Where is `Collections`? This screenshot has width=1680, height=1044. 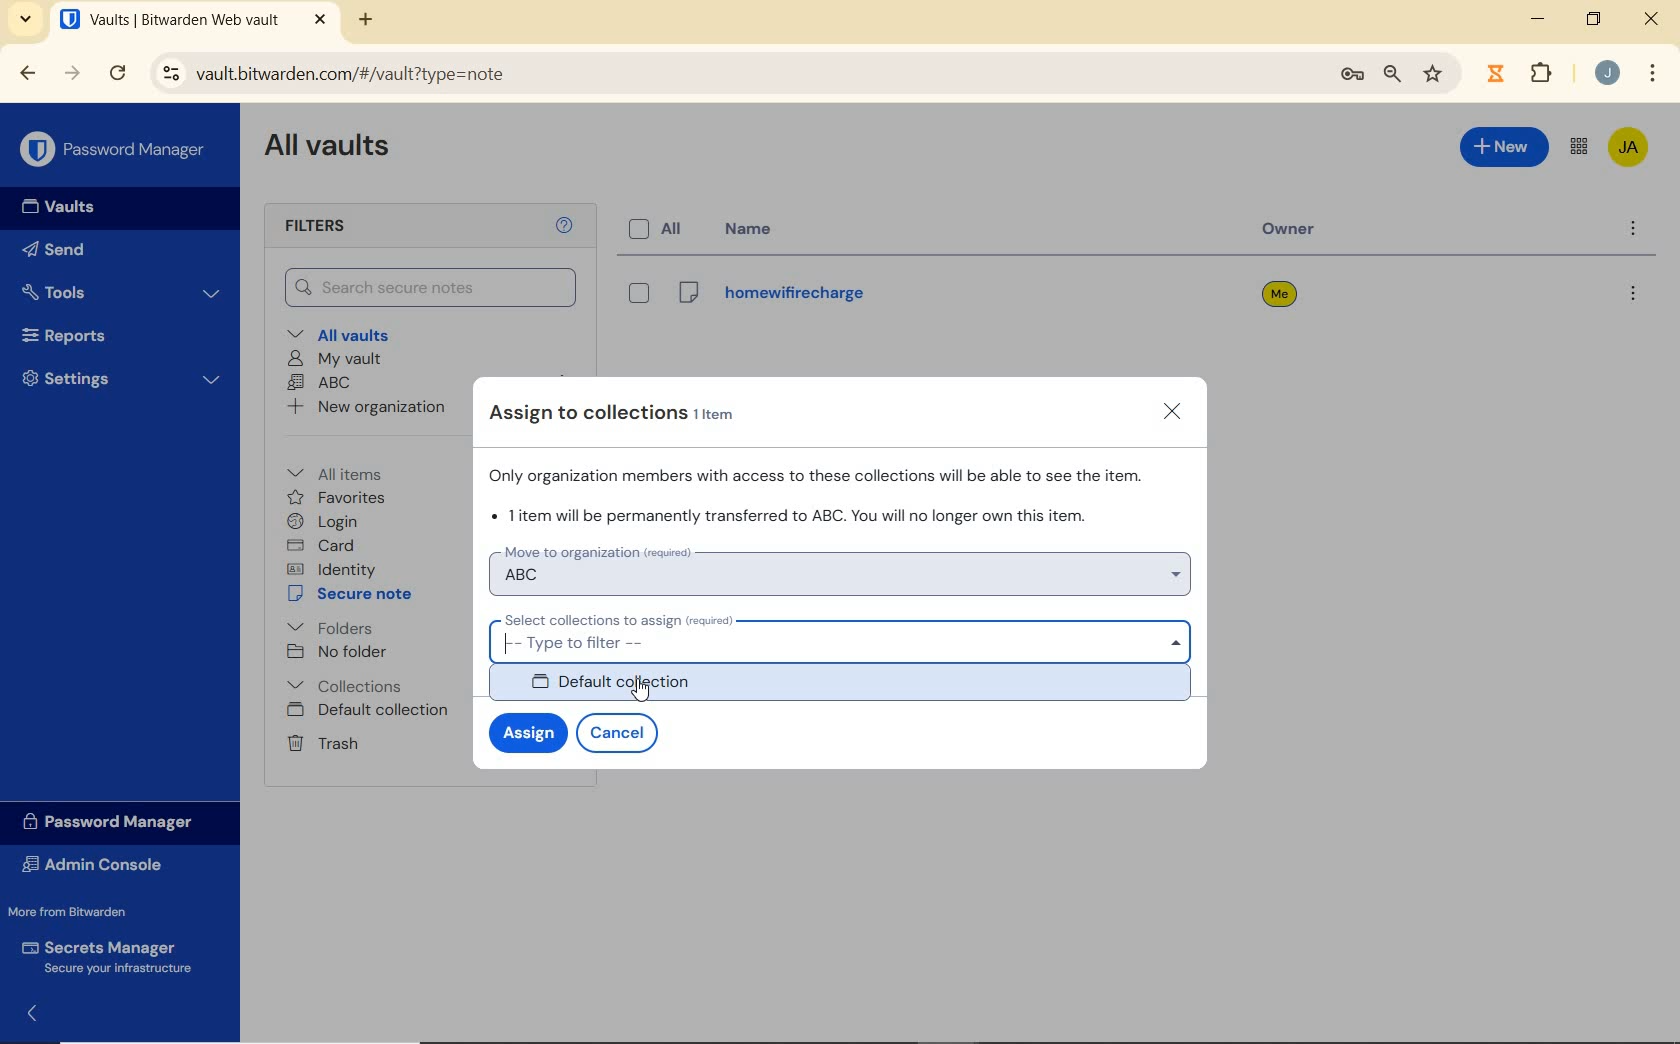
Collections is located at coordinates (349, 685).